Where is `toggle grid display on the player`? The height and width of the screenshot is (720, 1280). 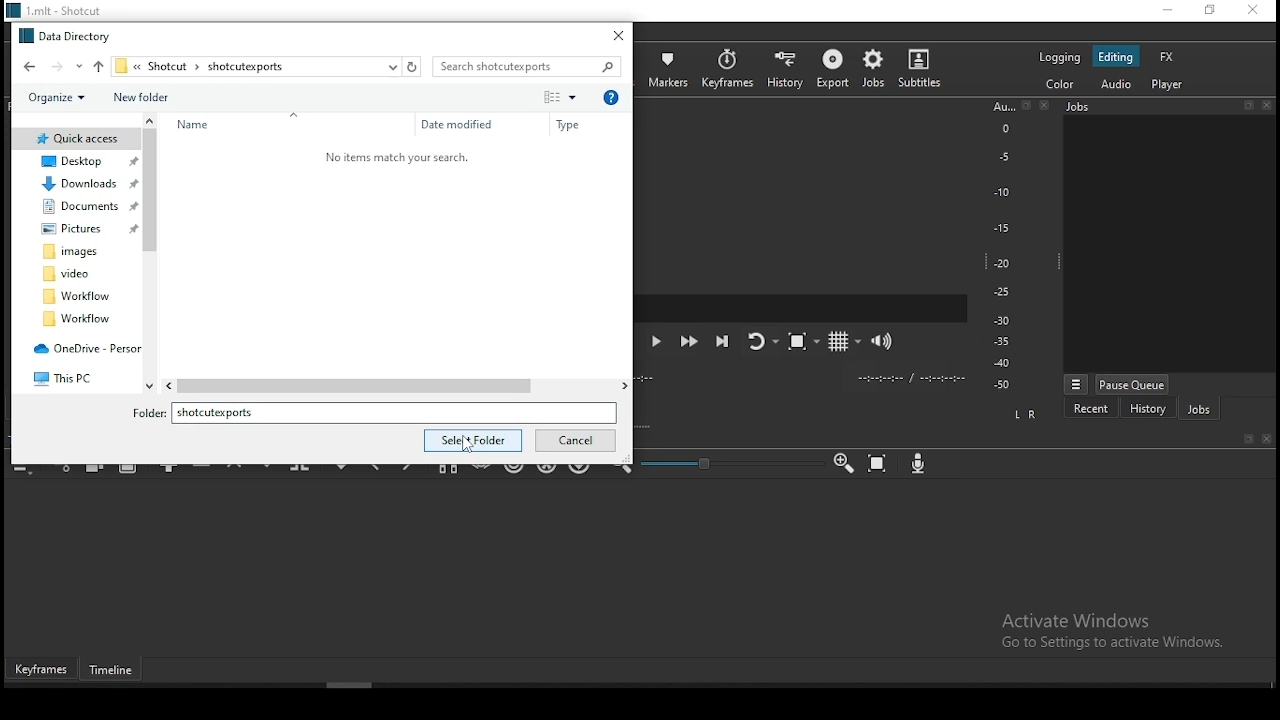 toggle grid display on the player is located at coordinates (840, 340).